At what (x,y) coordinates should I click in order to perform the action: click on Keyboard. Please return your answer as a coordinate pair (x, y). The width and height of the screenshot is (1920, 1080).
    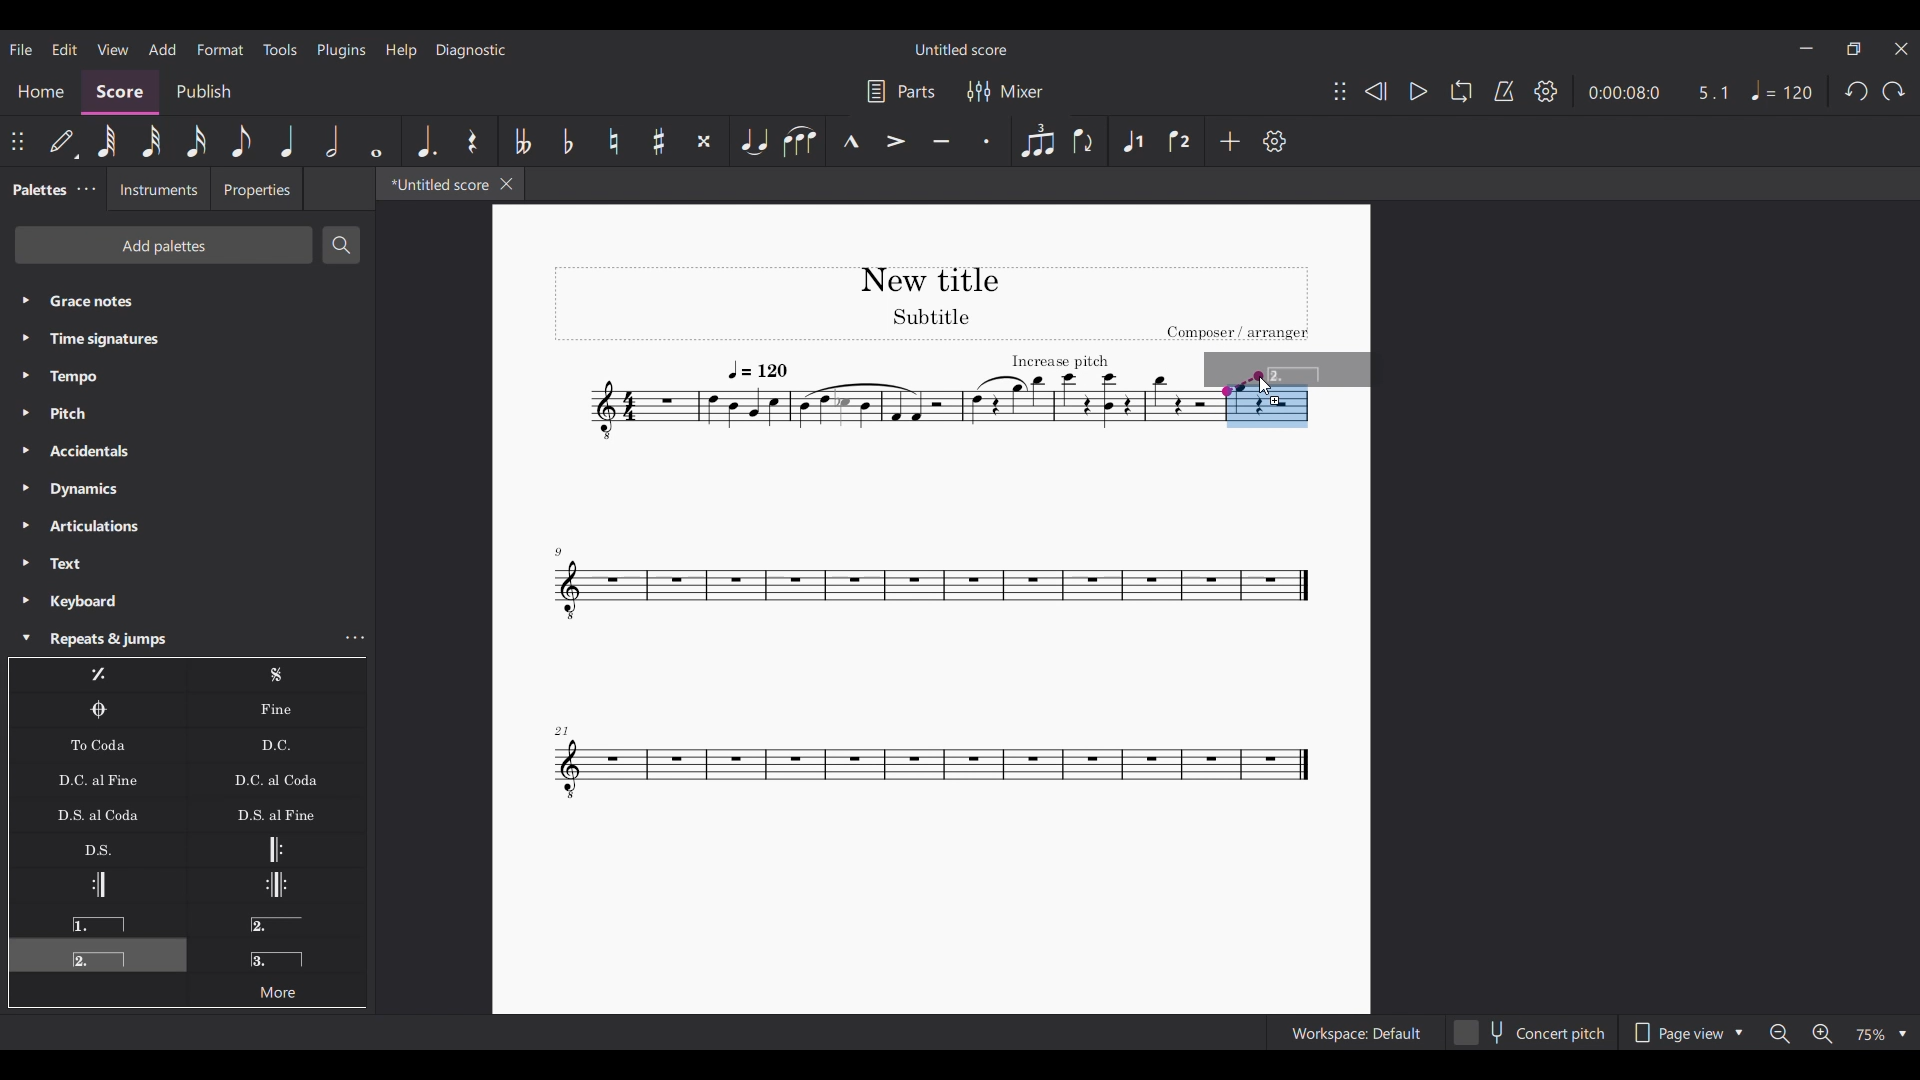
    Looking at the image, I should click on (187, 601).